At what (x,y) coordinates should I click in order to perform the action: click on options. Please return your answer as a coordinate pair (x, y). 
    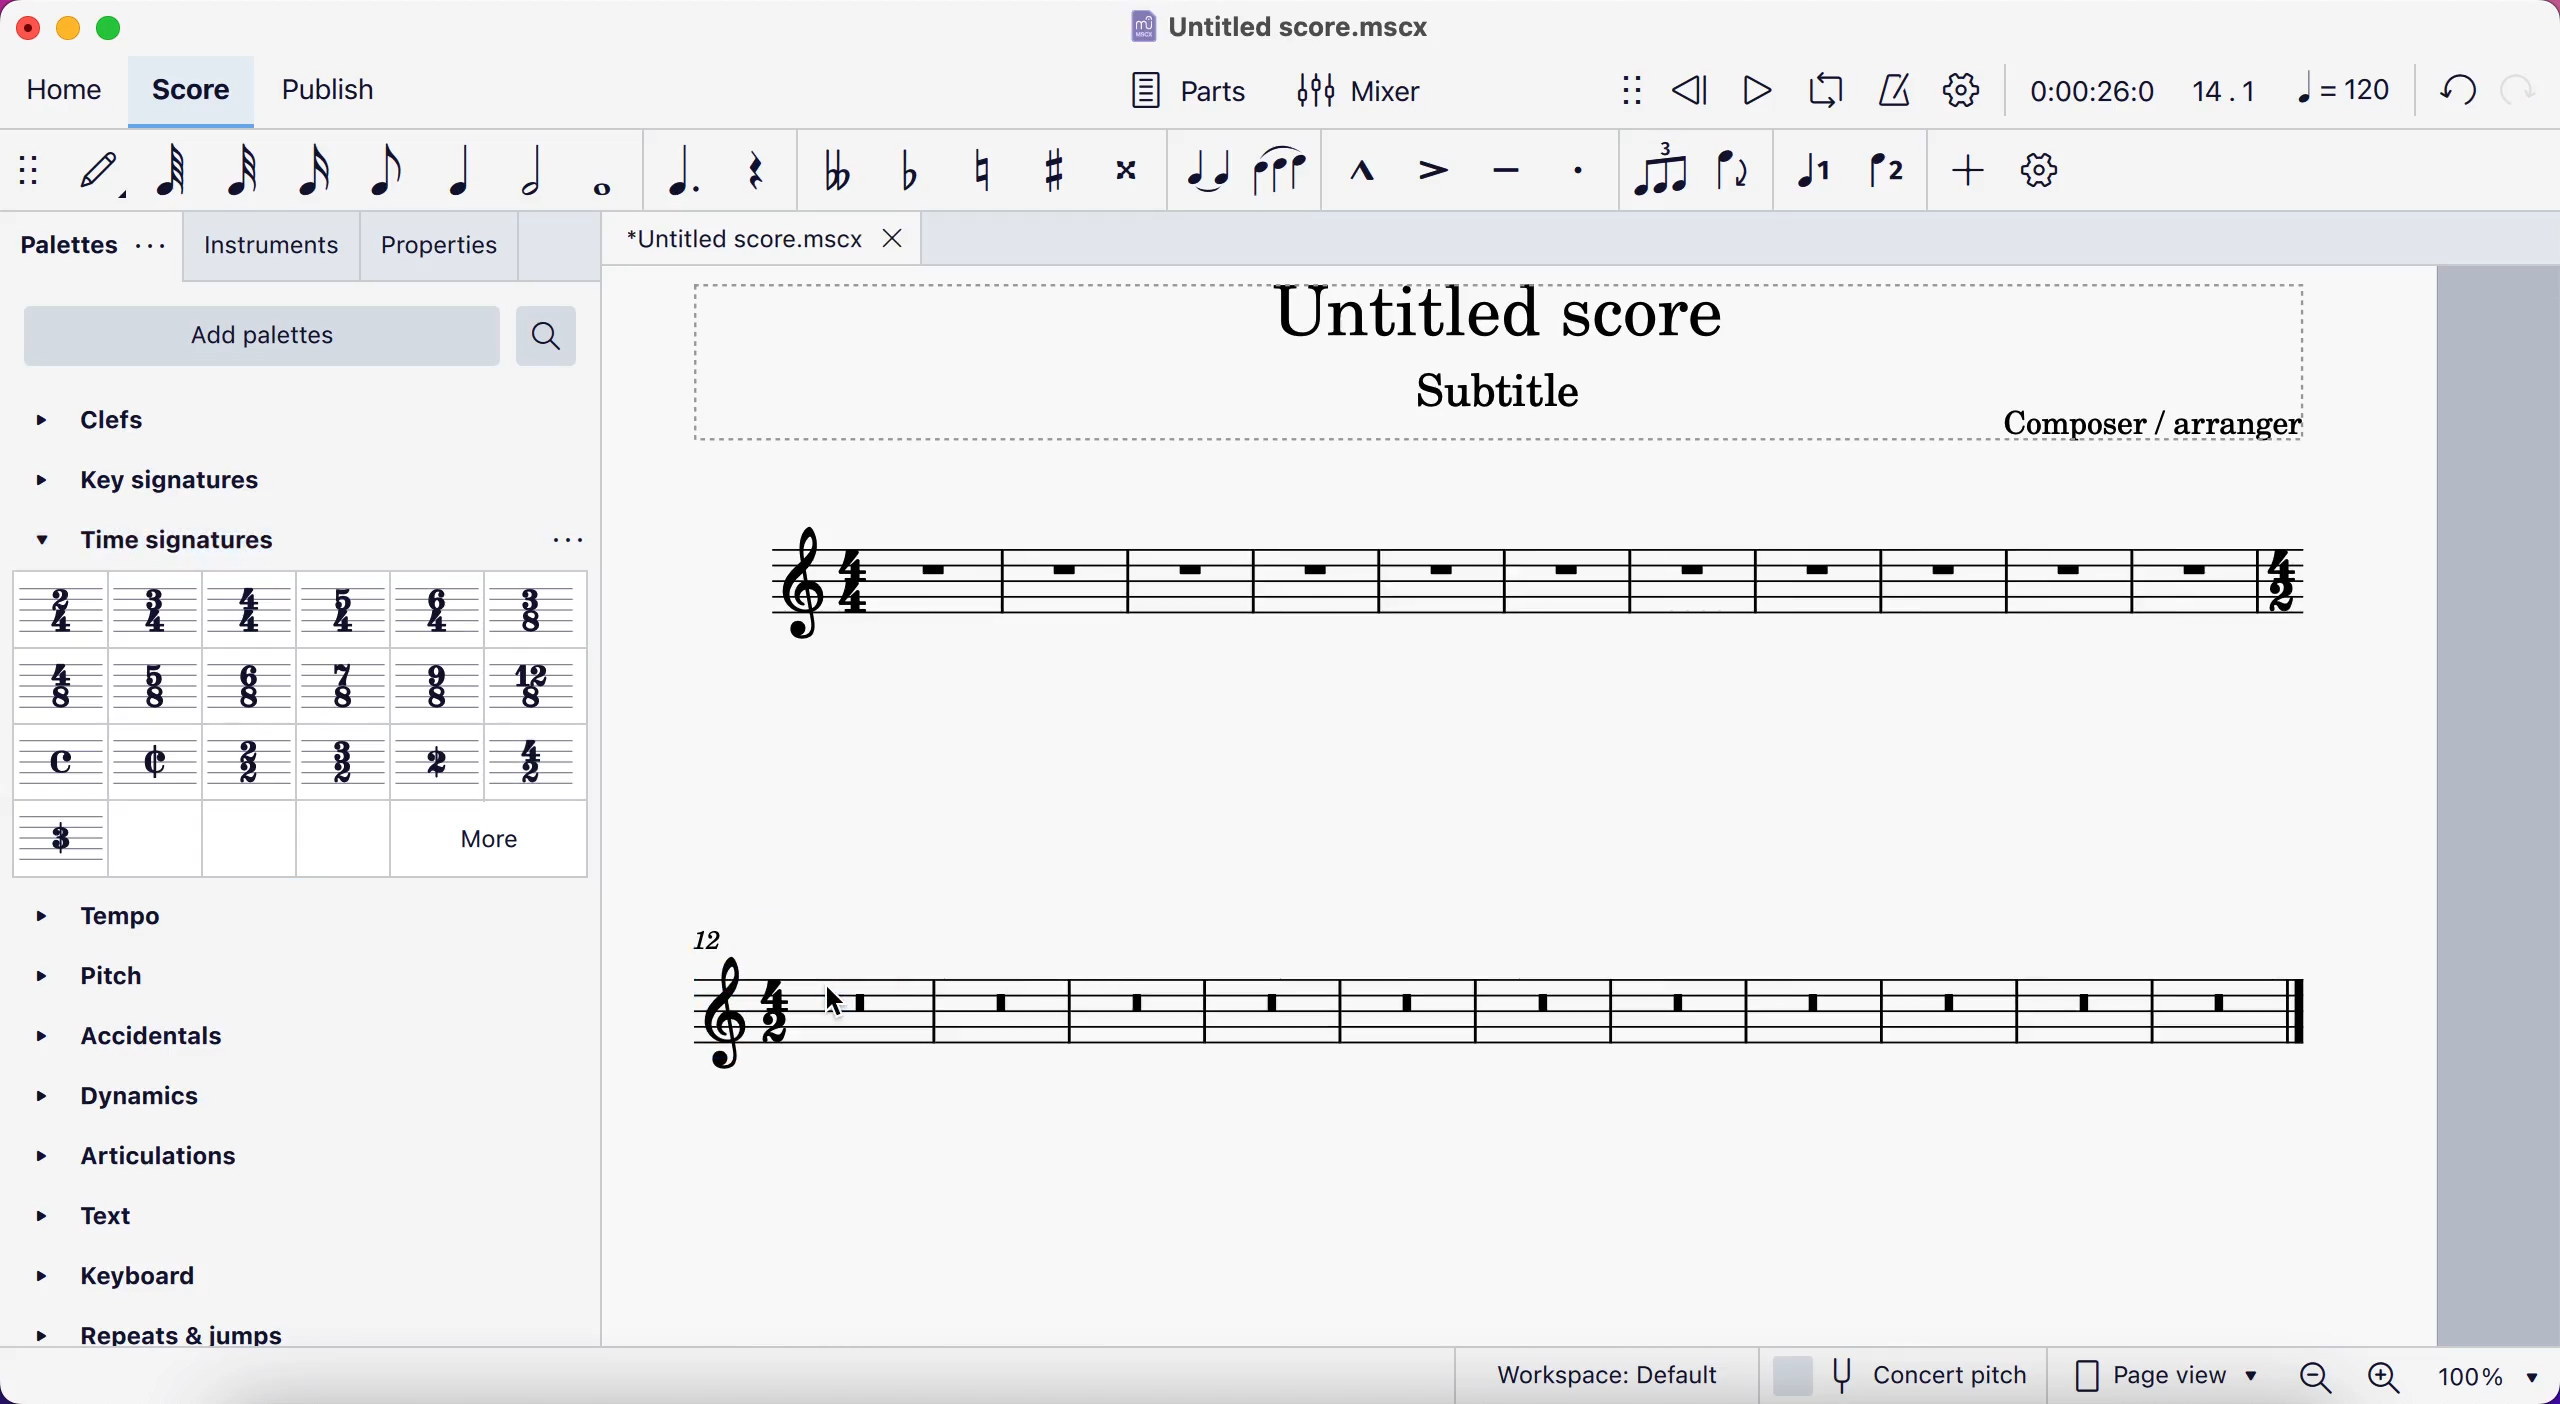
    Looking at the image, I should click on (559, 542).